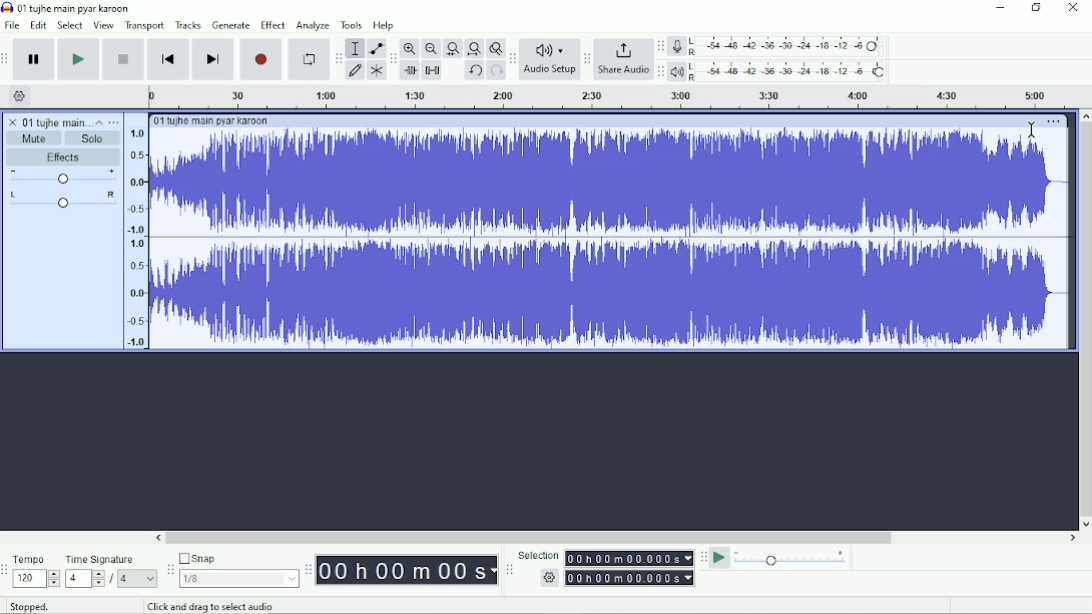 The width and height of the screenshot is (1092, 614). I want to click on Selection, so click(538, 553).